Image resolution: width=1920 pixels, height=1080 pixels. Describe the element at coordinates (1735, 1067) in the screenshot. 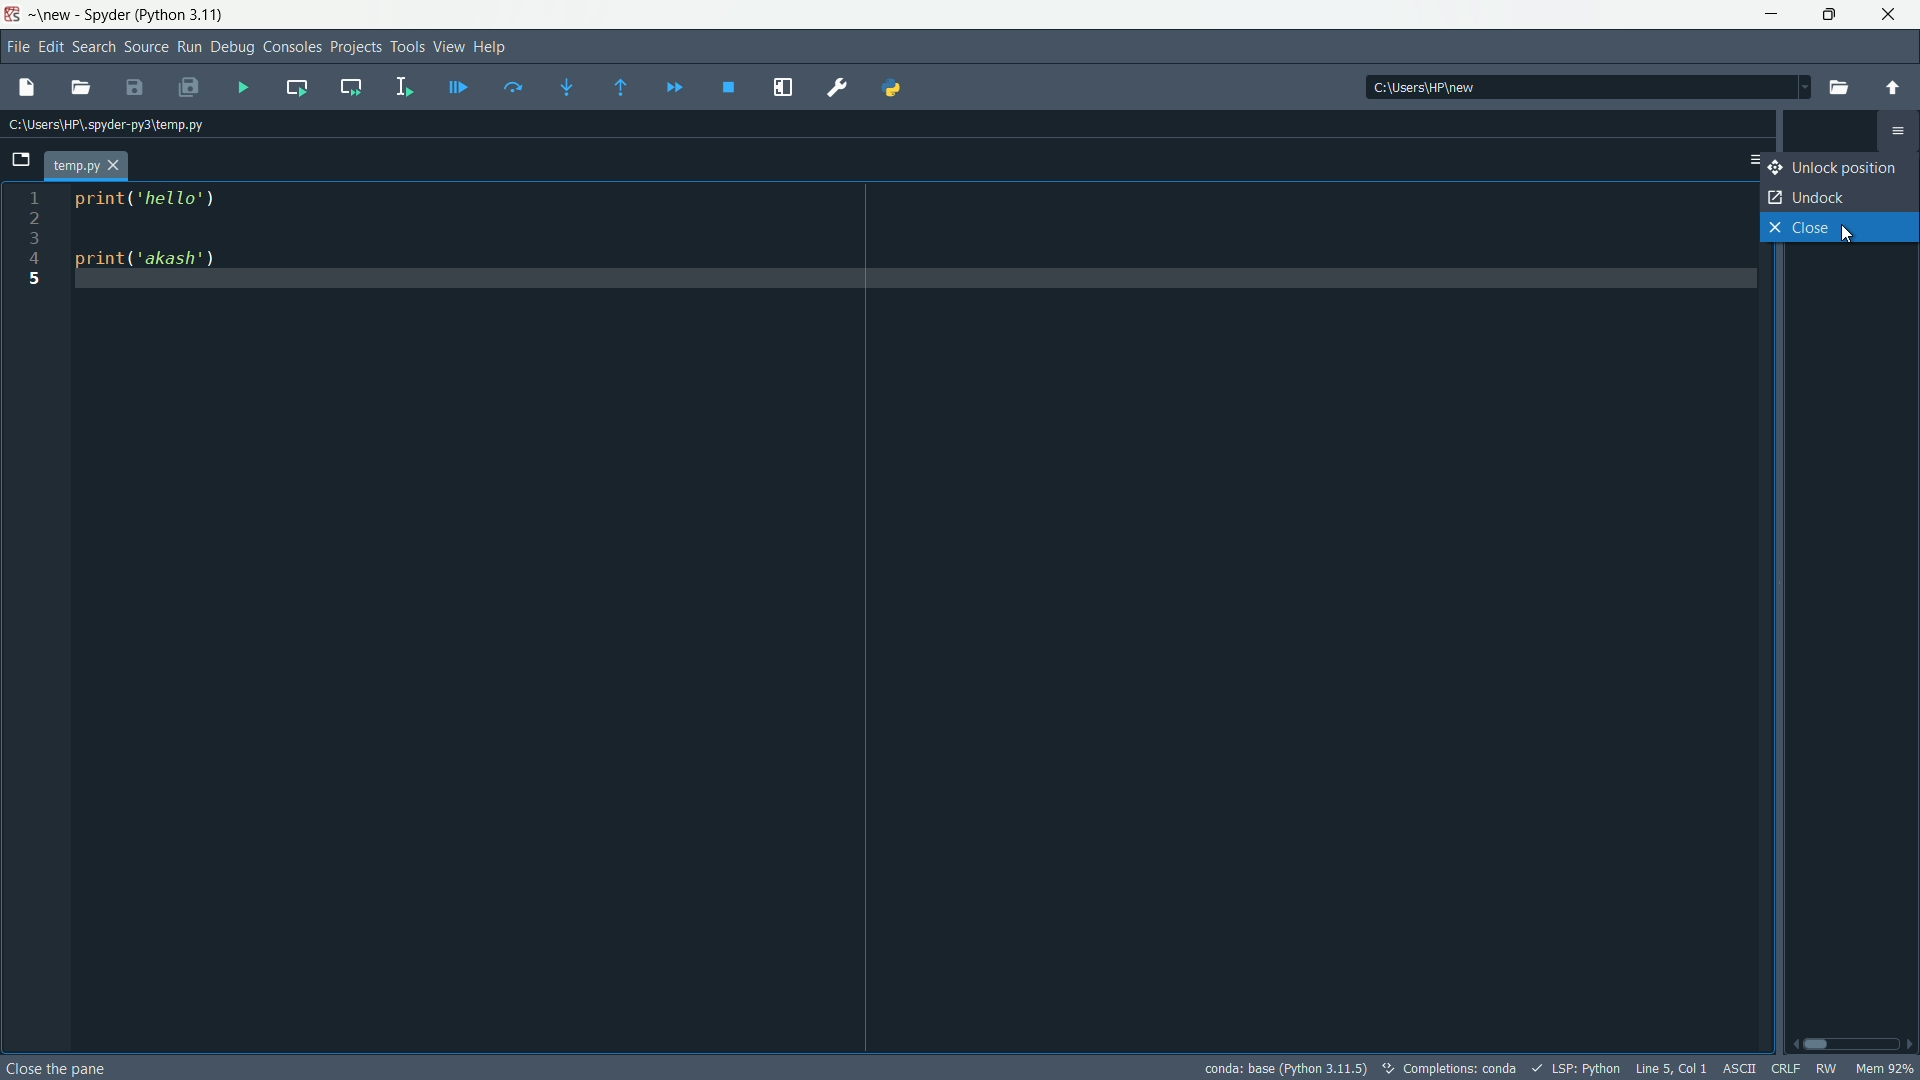

I see `ASCII` at that location.